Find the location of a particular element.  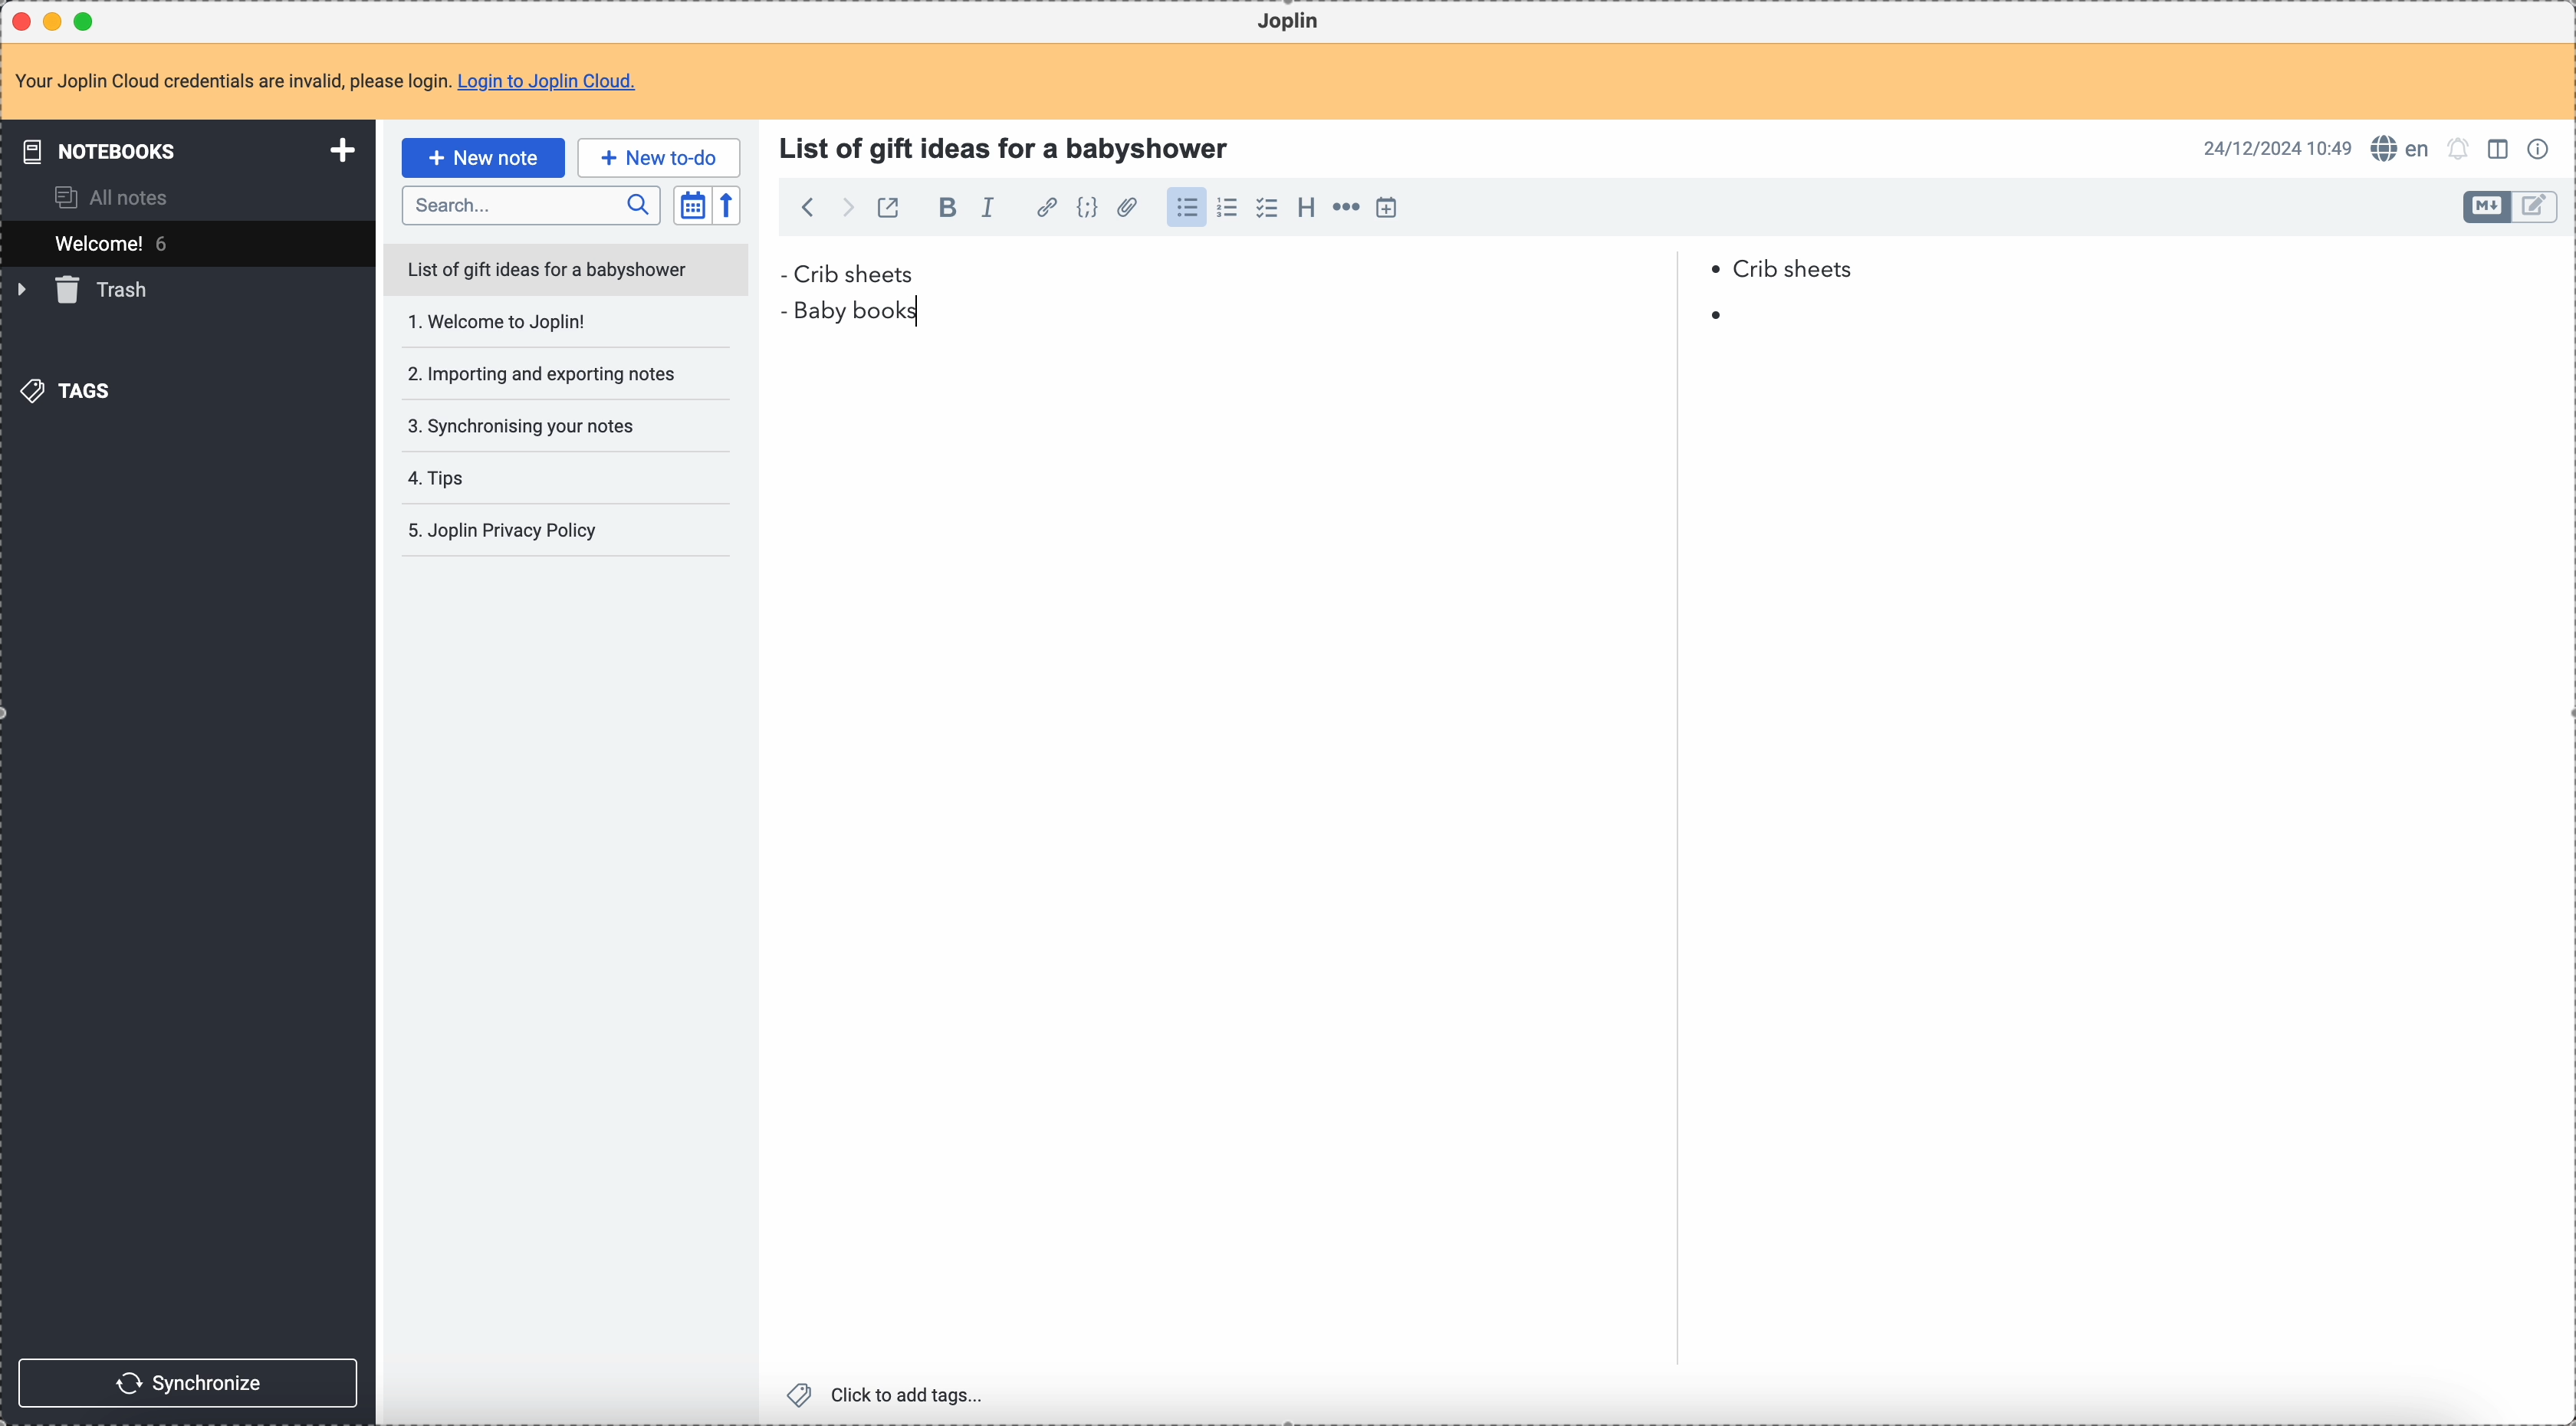

Joplin is located at coordinates (1293, 22).